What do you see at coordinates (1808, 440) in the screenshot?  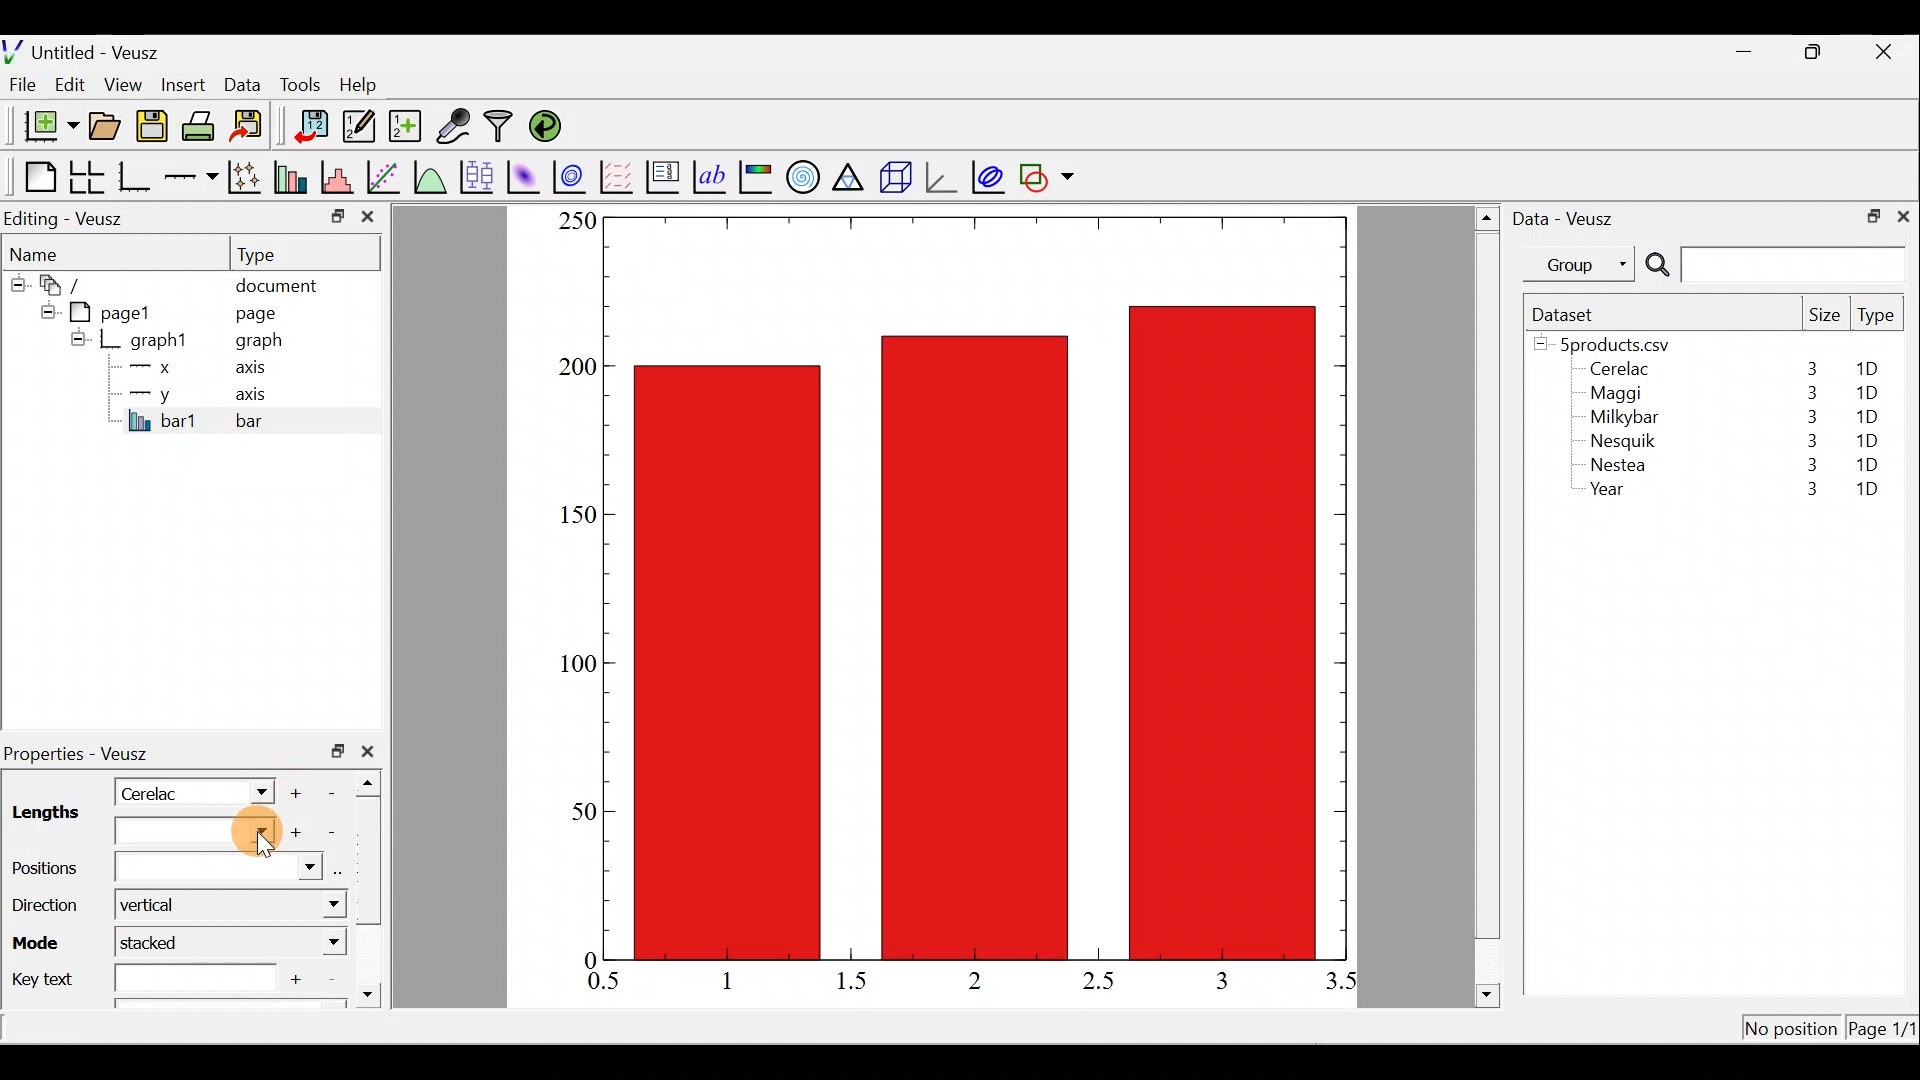 I see `3` at bounding box center [1808, 440].